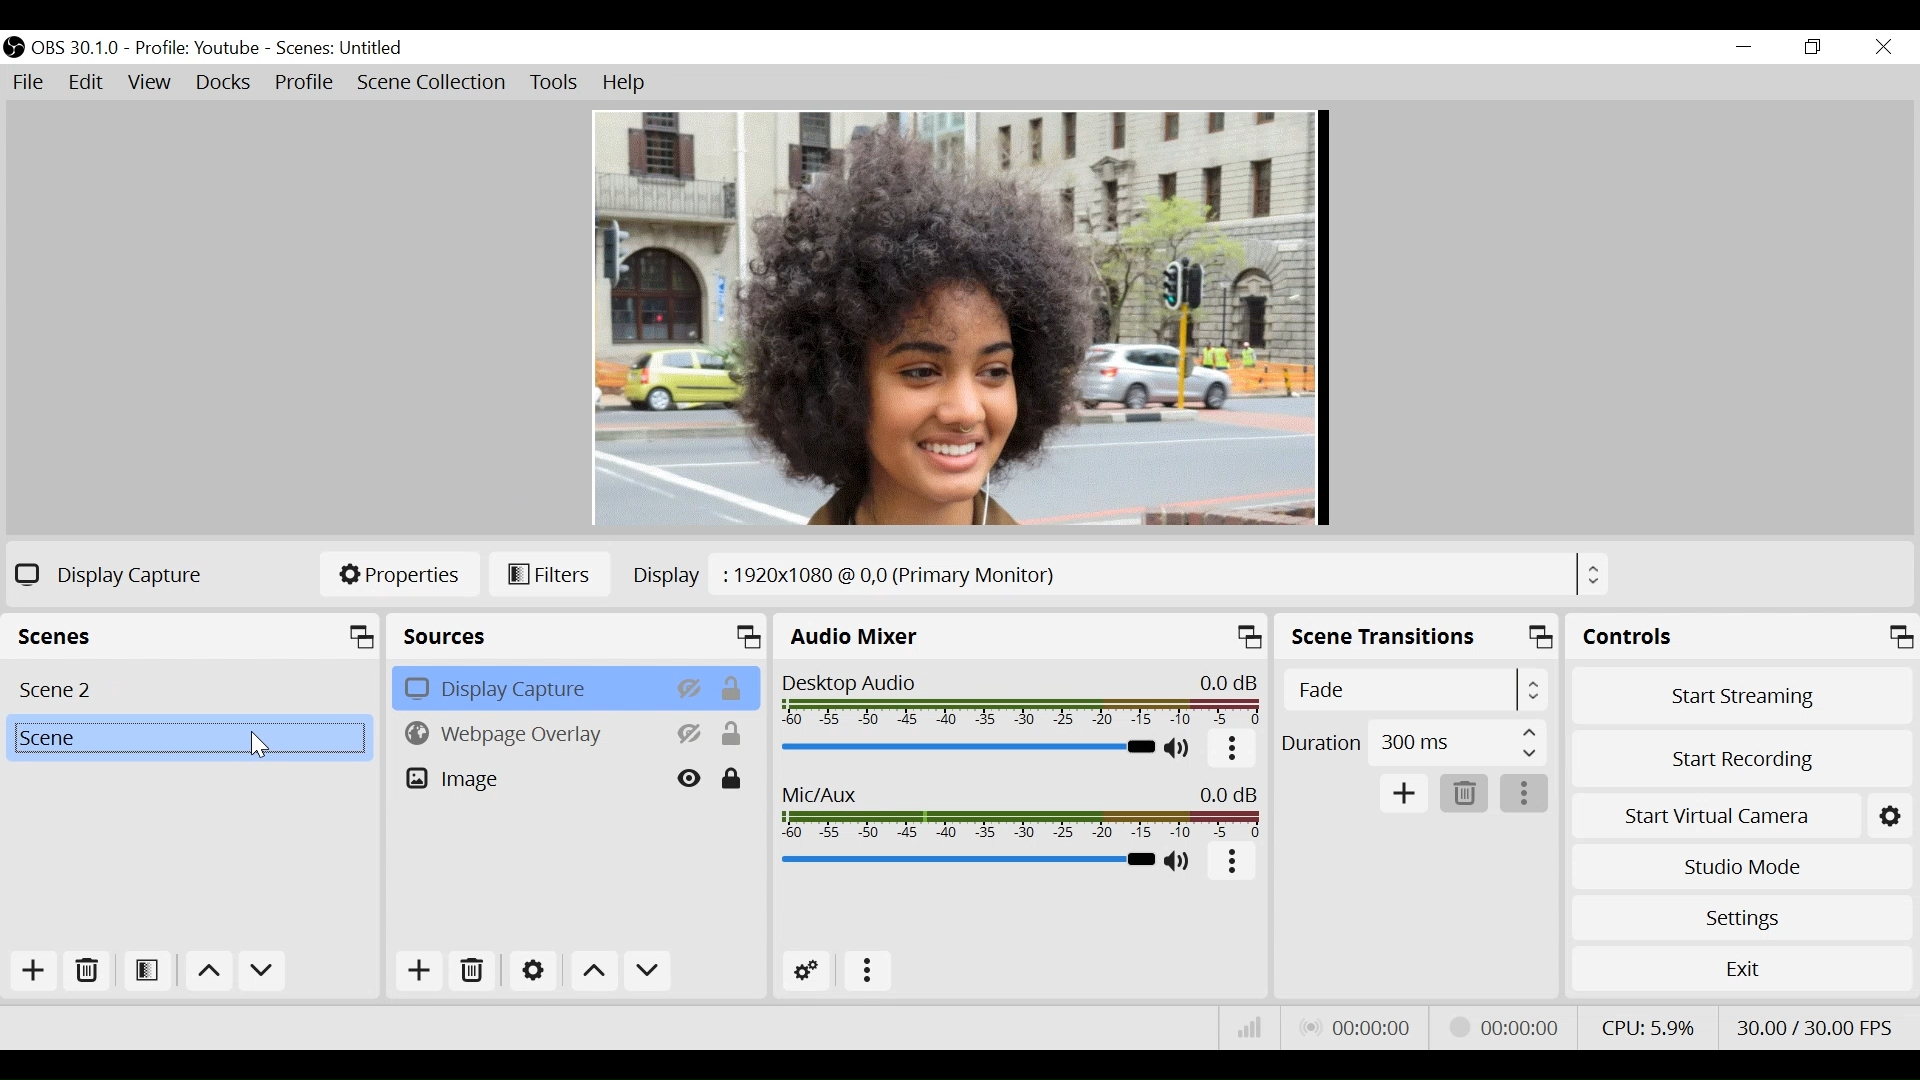 Image resolution: width=1920 pixels, height=1080 pixels. Describe the element at coordinates (530, 732) in the screenshot. I see `Webpage Overlay` at that location.